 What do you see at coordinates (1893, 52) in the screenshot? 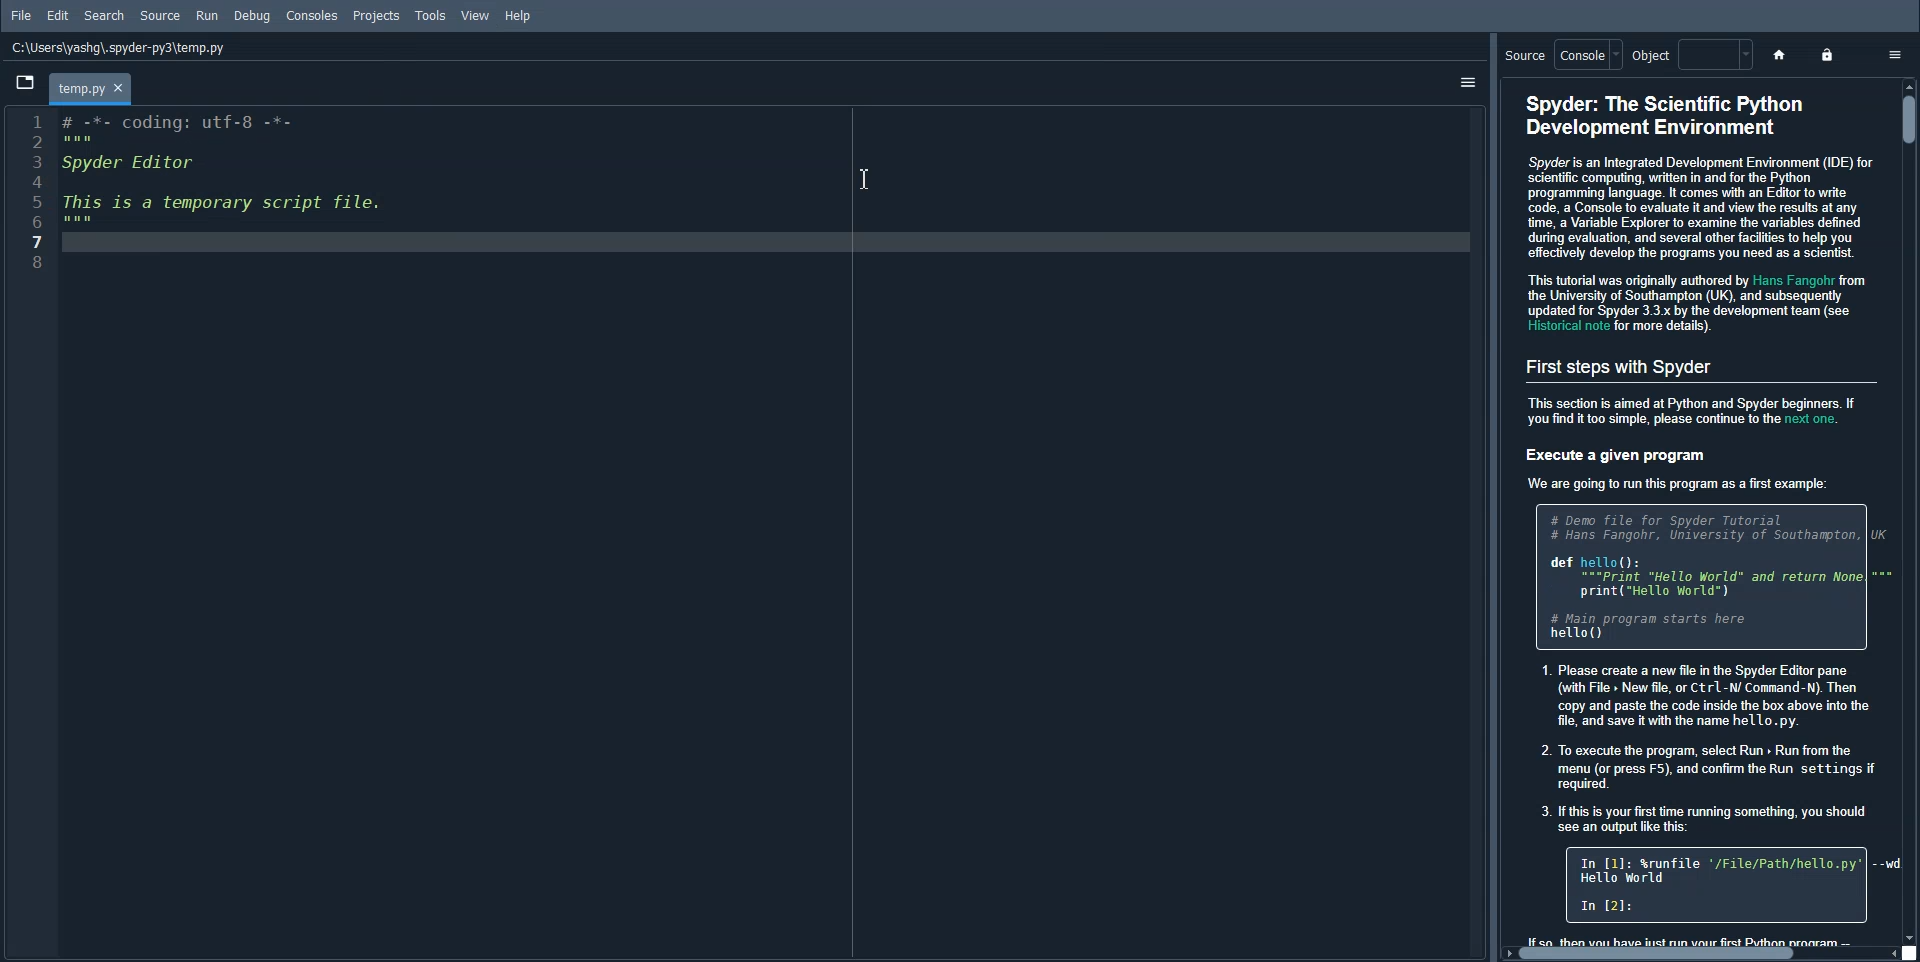
I see `Options` at bounding box center [1893, 52].